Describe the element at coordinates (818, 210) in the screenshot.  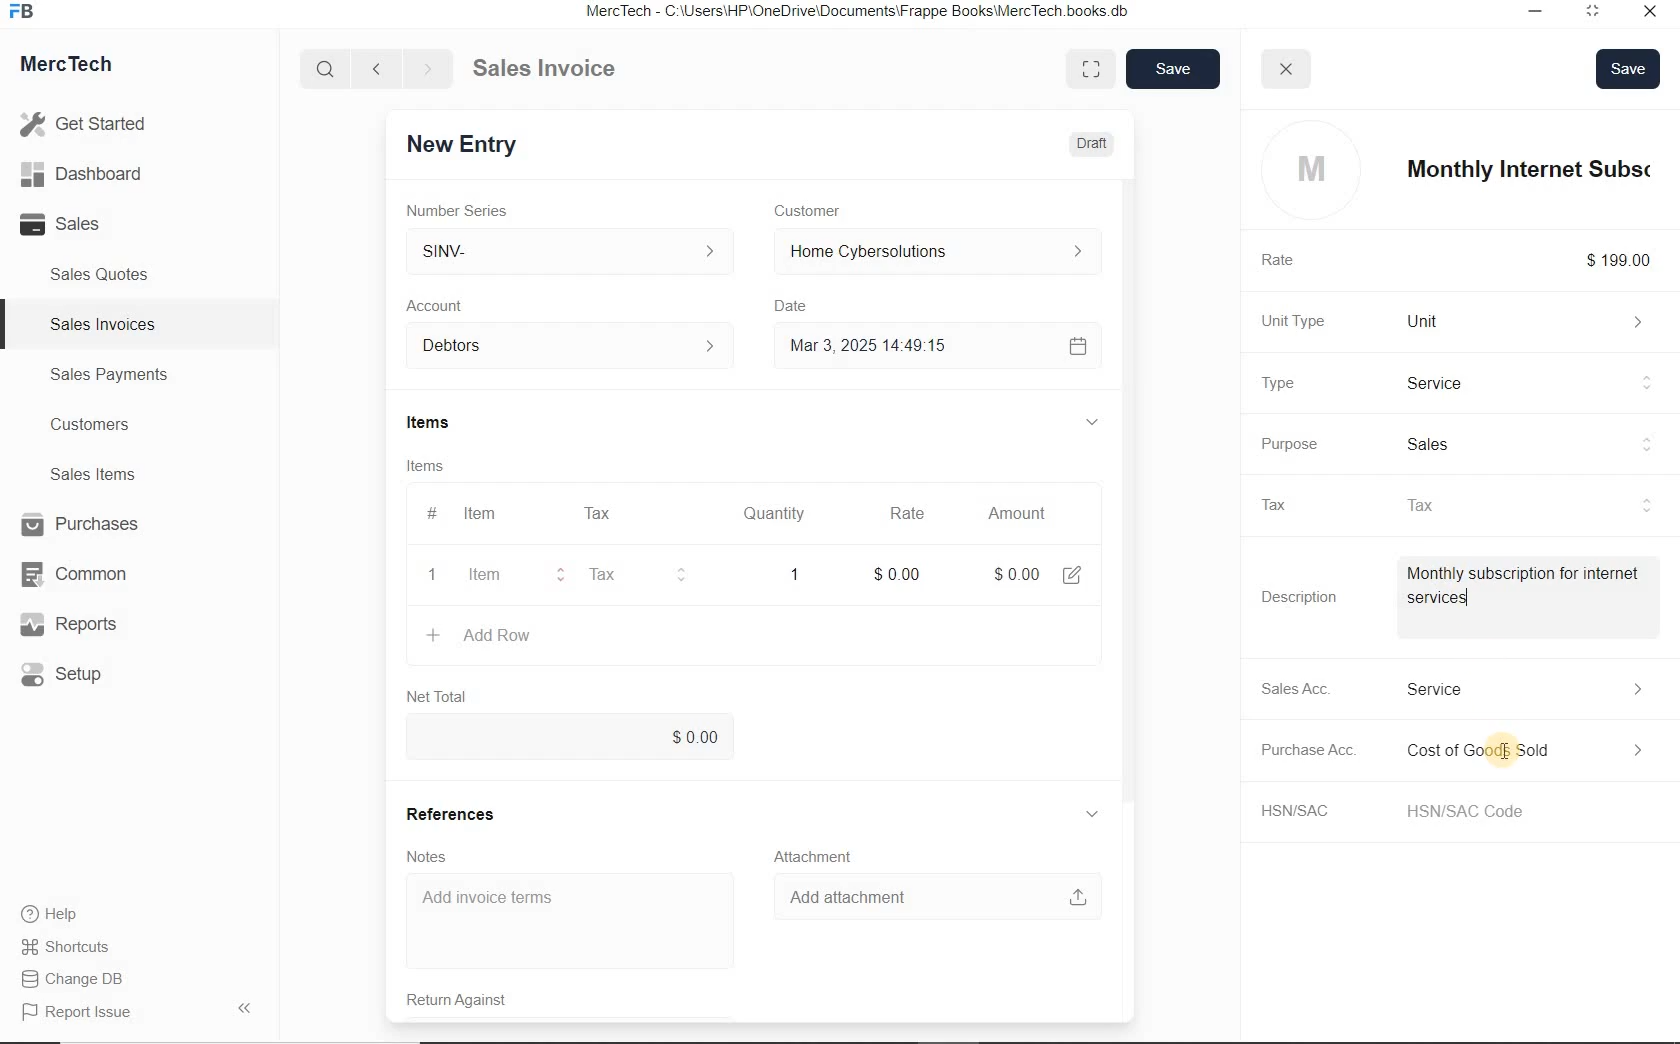
I see `Customer` at that location.